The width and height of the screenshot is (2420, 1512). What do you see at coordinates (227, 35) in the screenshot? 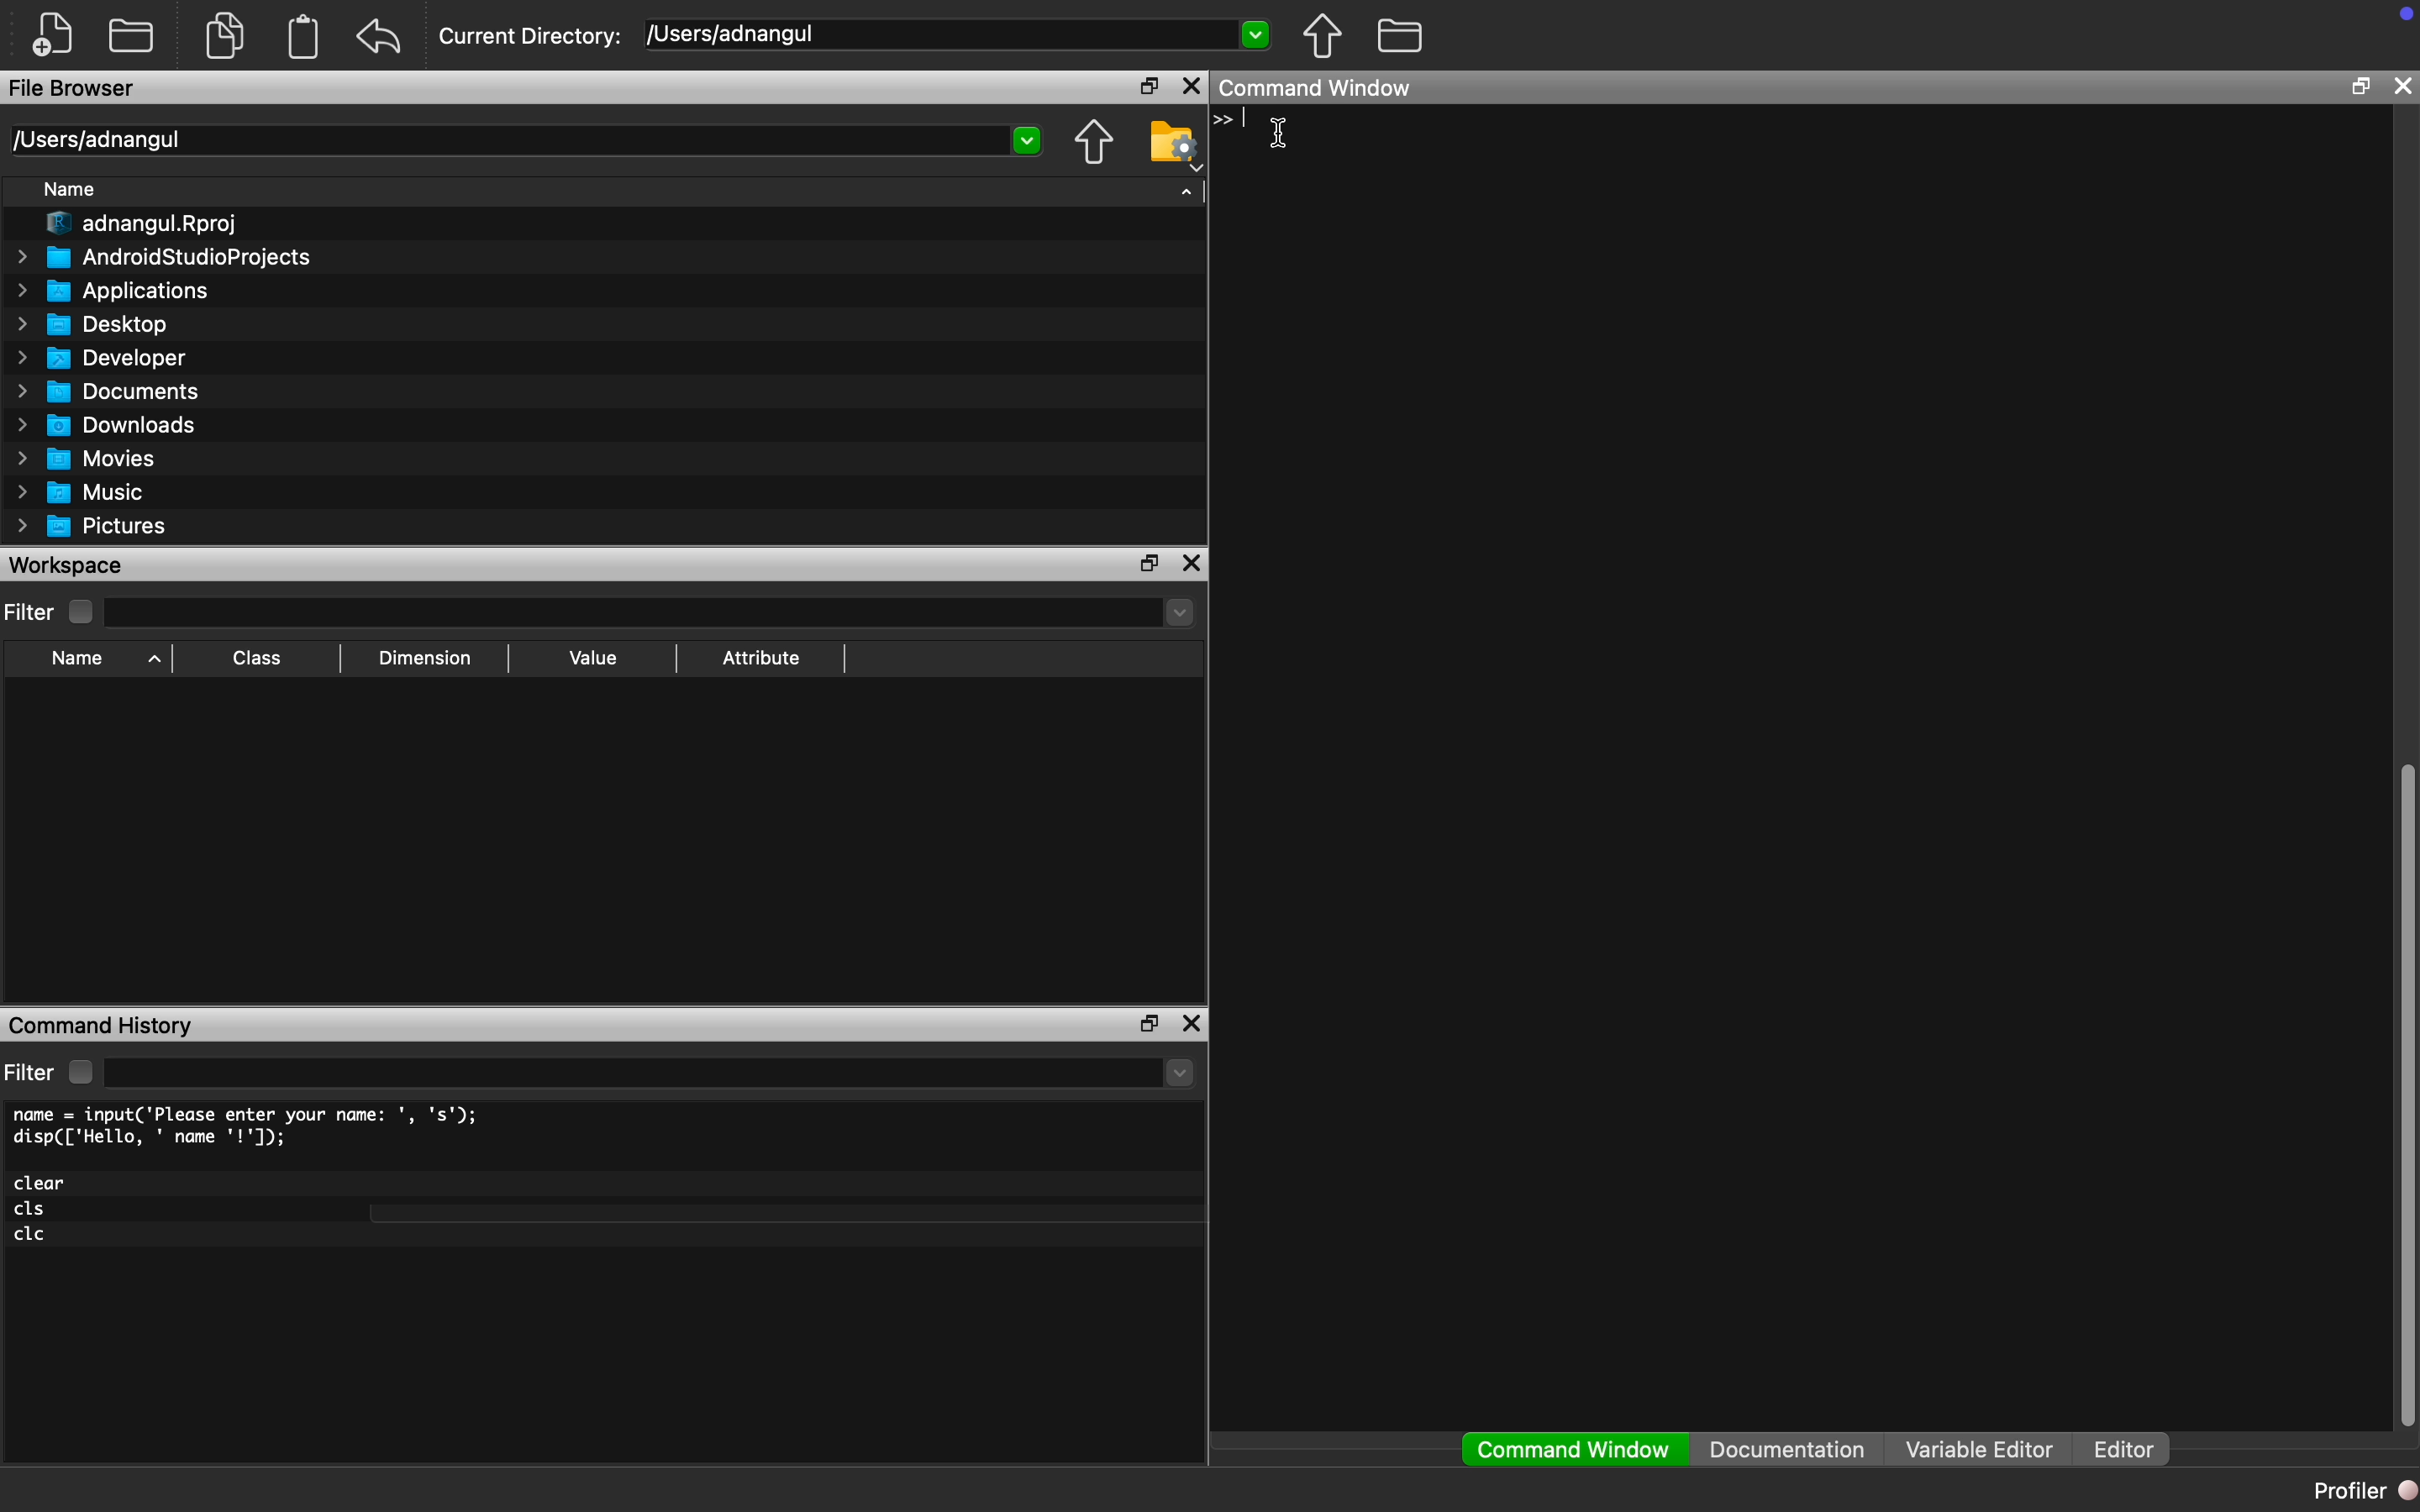
I see `duplicate` at bounding box center [227, 35].